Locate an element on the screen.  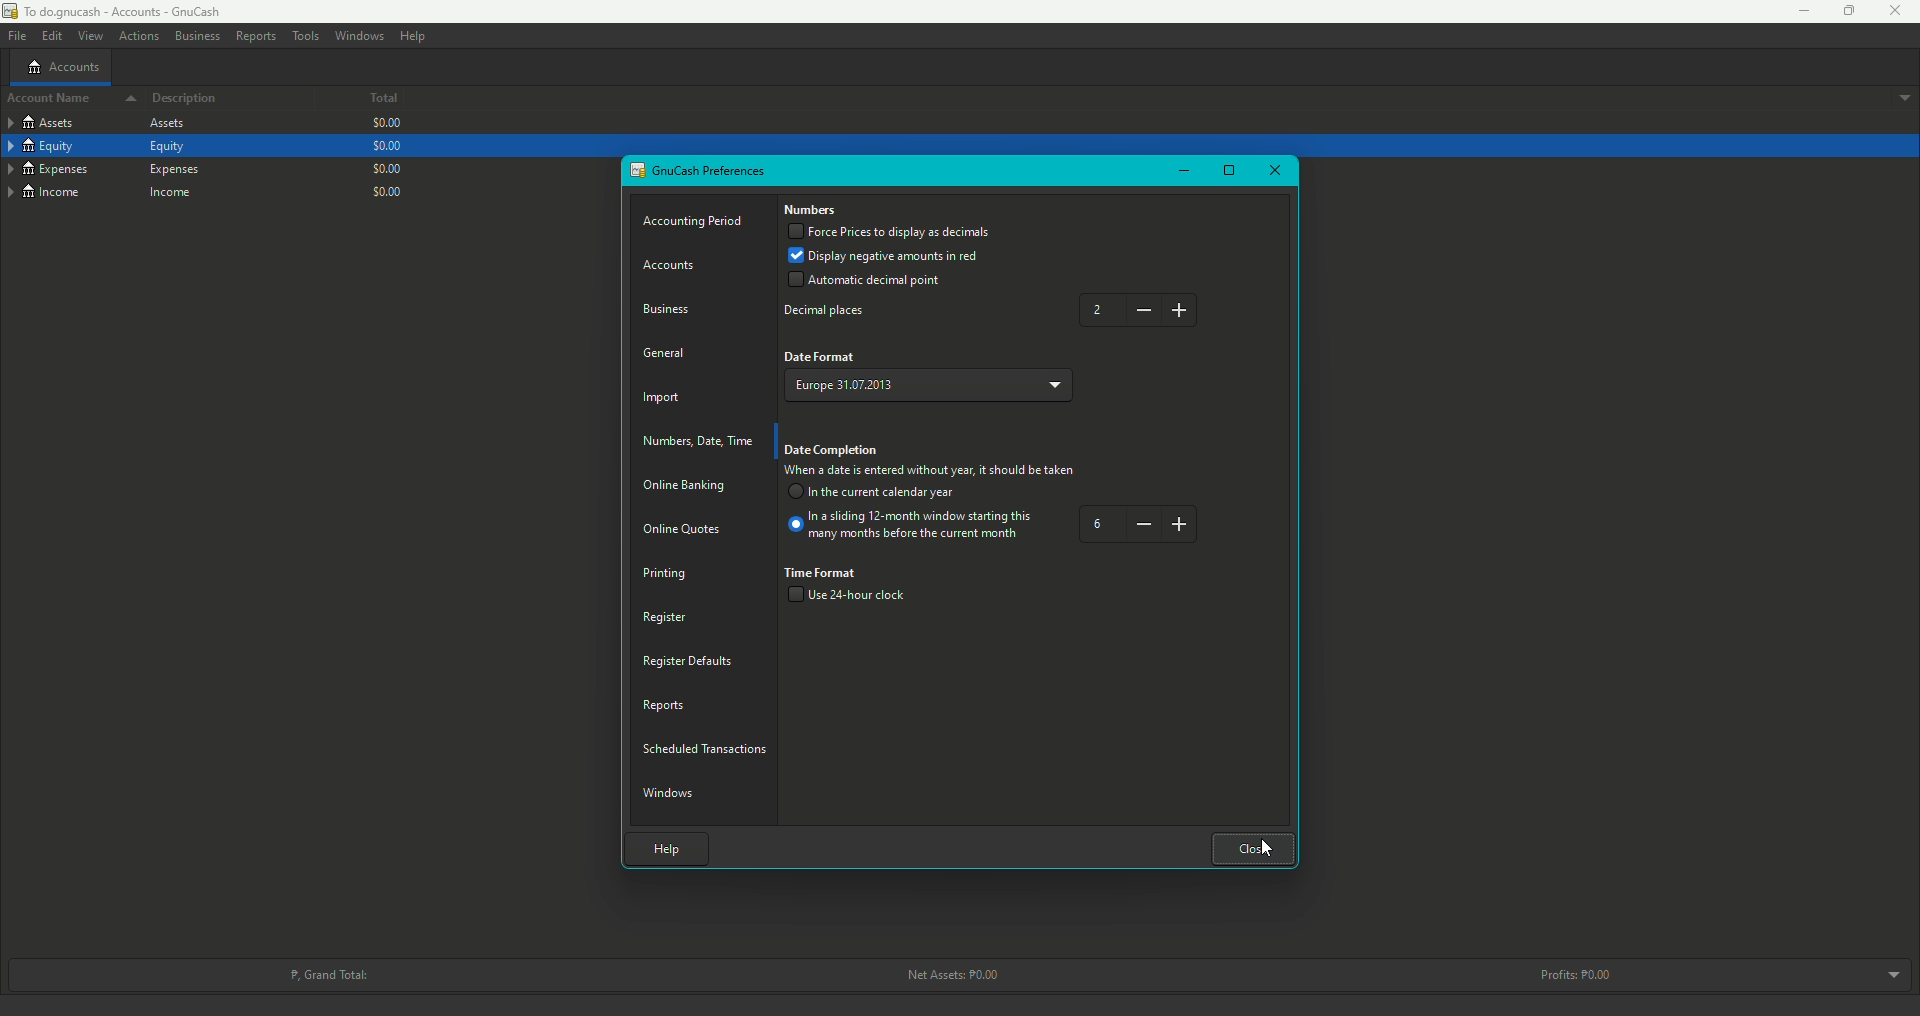
Business is located at coordinates (671, 307).